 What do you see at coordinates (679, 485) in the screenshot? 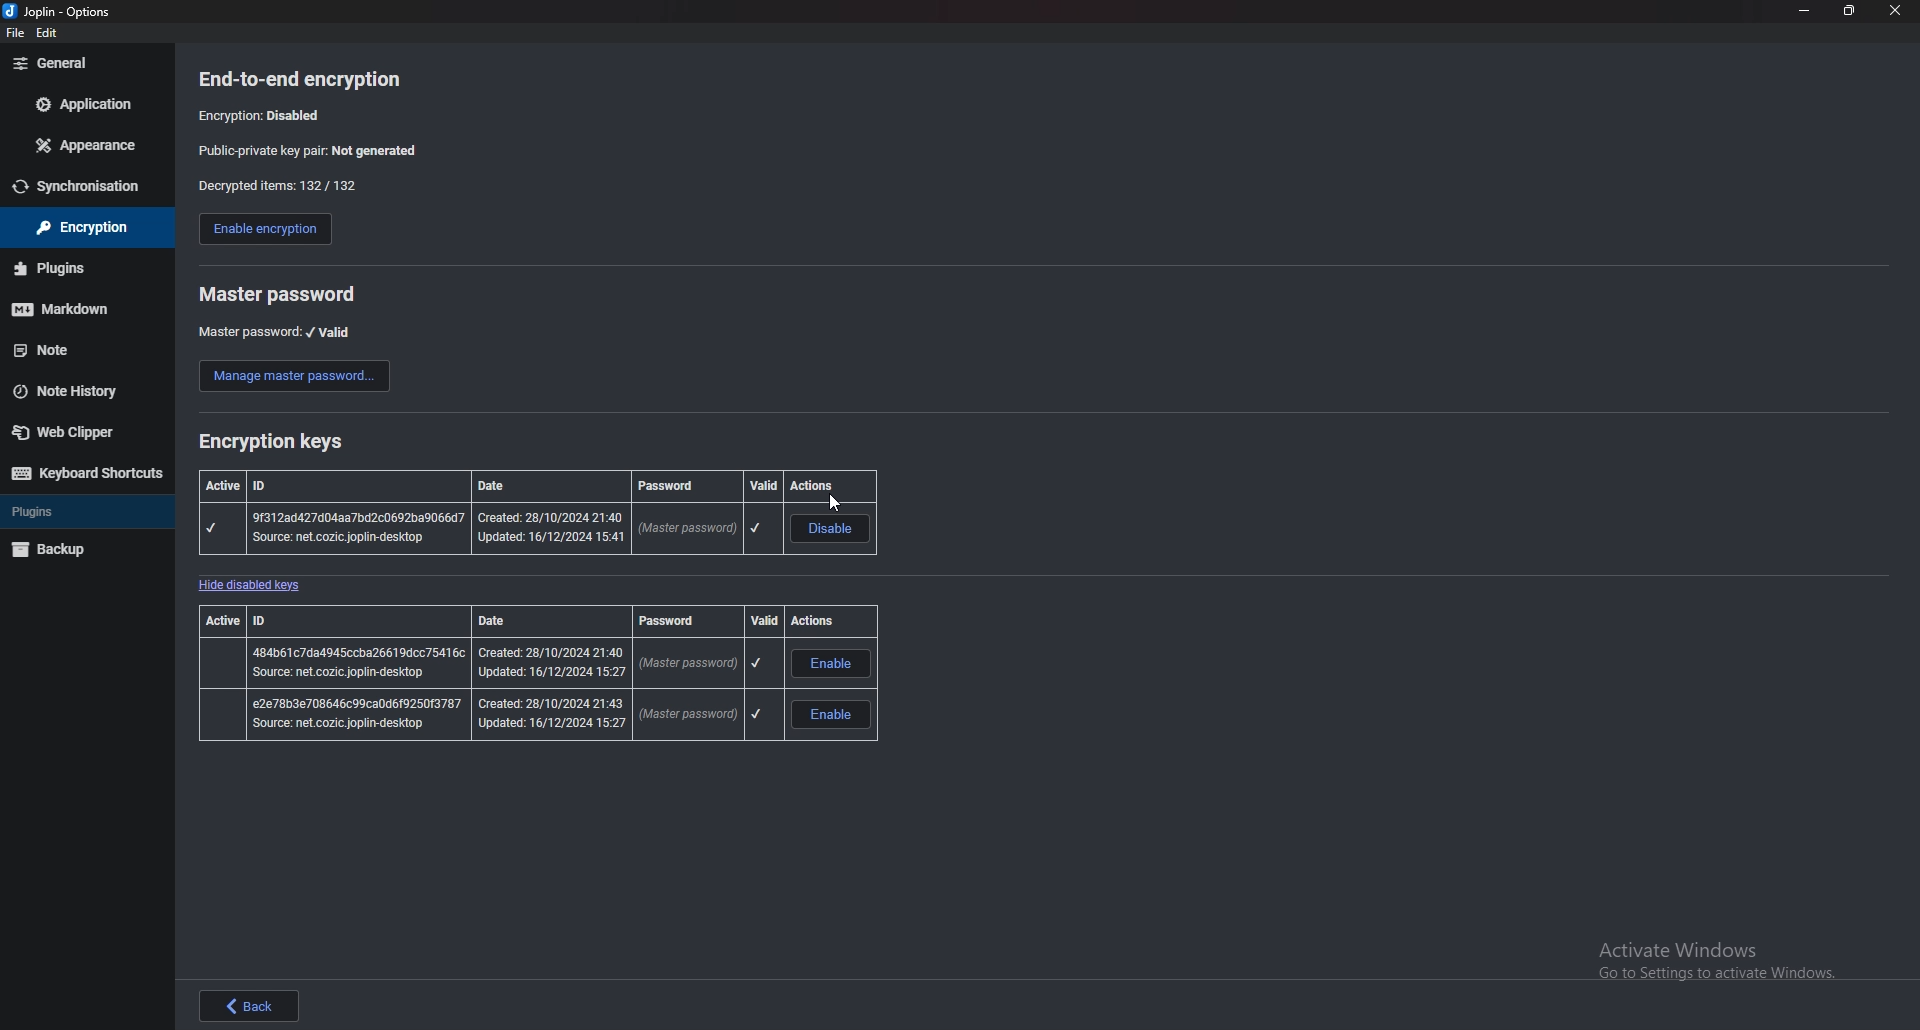
I see `password` at bounding box center [679, 485].